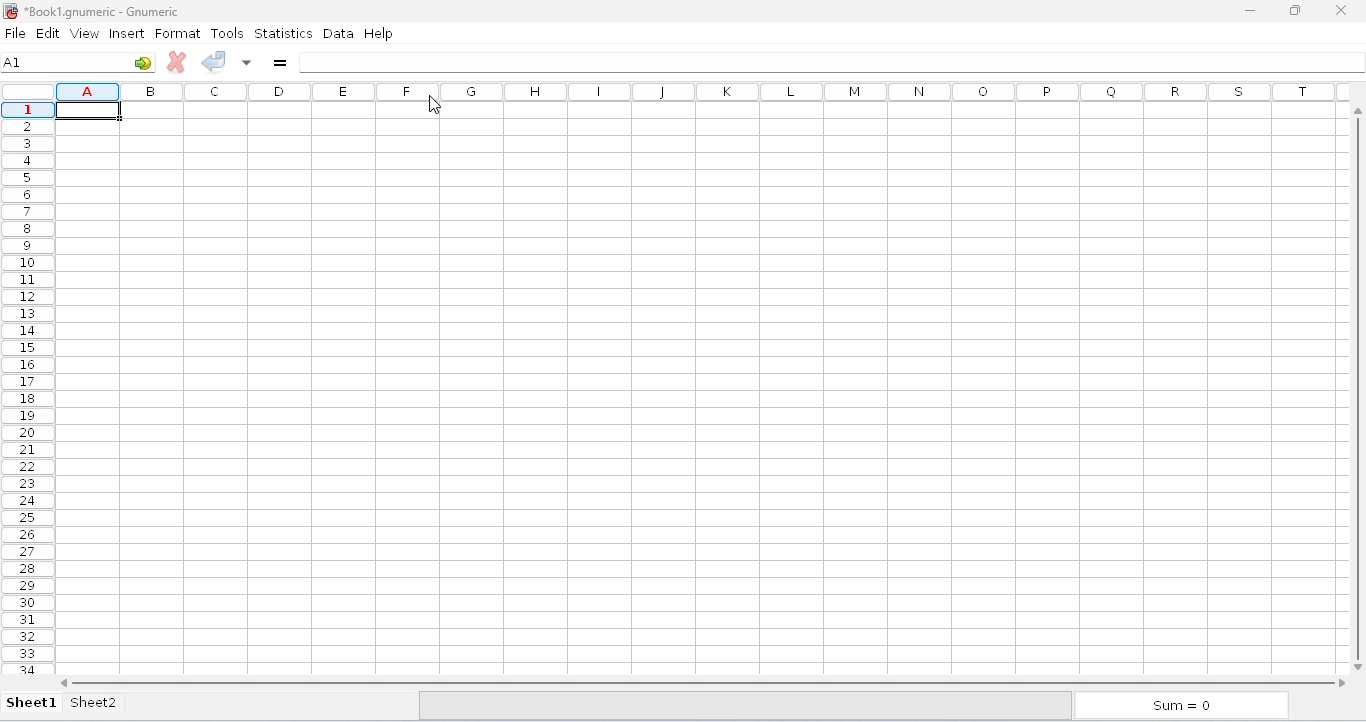  What do you see at coordinates (704, 682) in the screenshot?
I see `horizontal scroll bar` at bounding box center [704, 682].